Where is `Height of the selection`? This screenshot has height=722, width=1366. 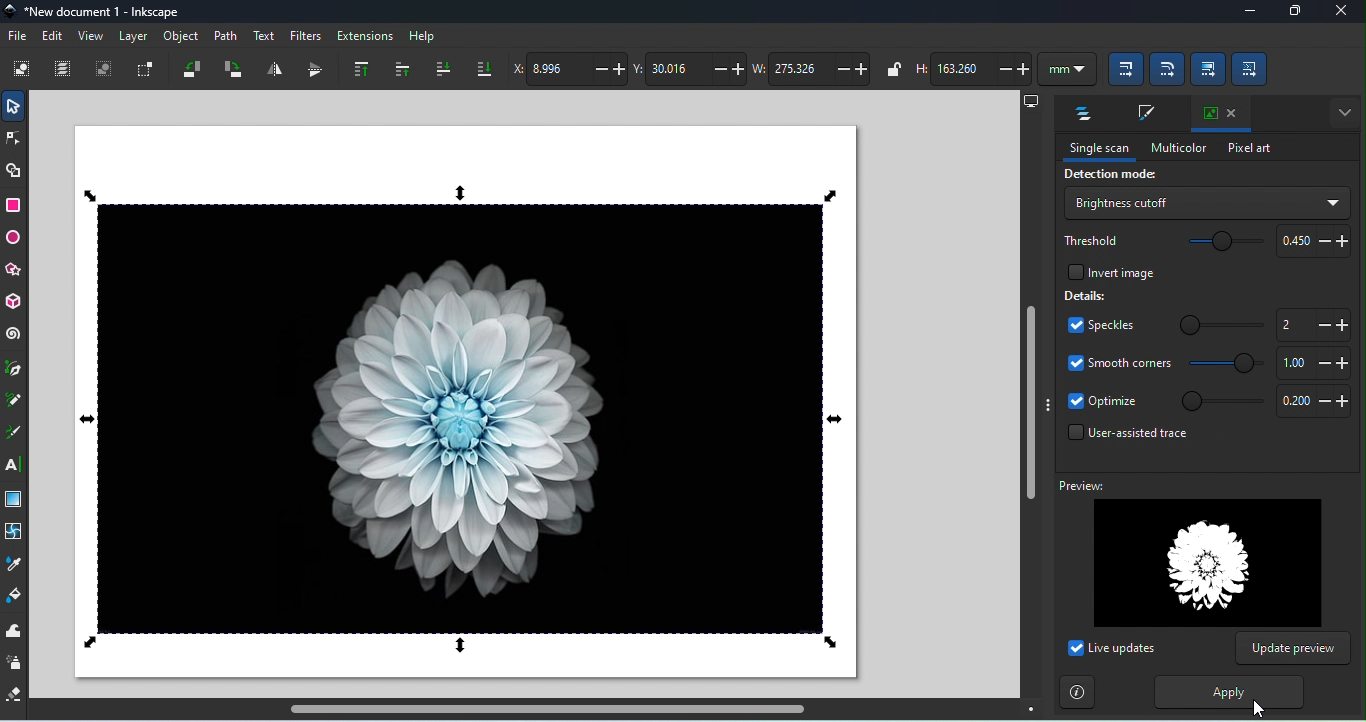
Height of the selection is located at coordinates (973, 68).